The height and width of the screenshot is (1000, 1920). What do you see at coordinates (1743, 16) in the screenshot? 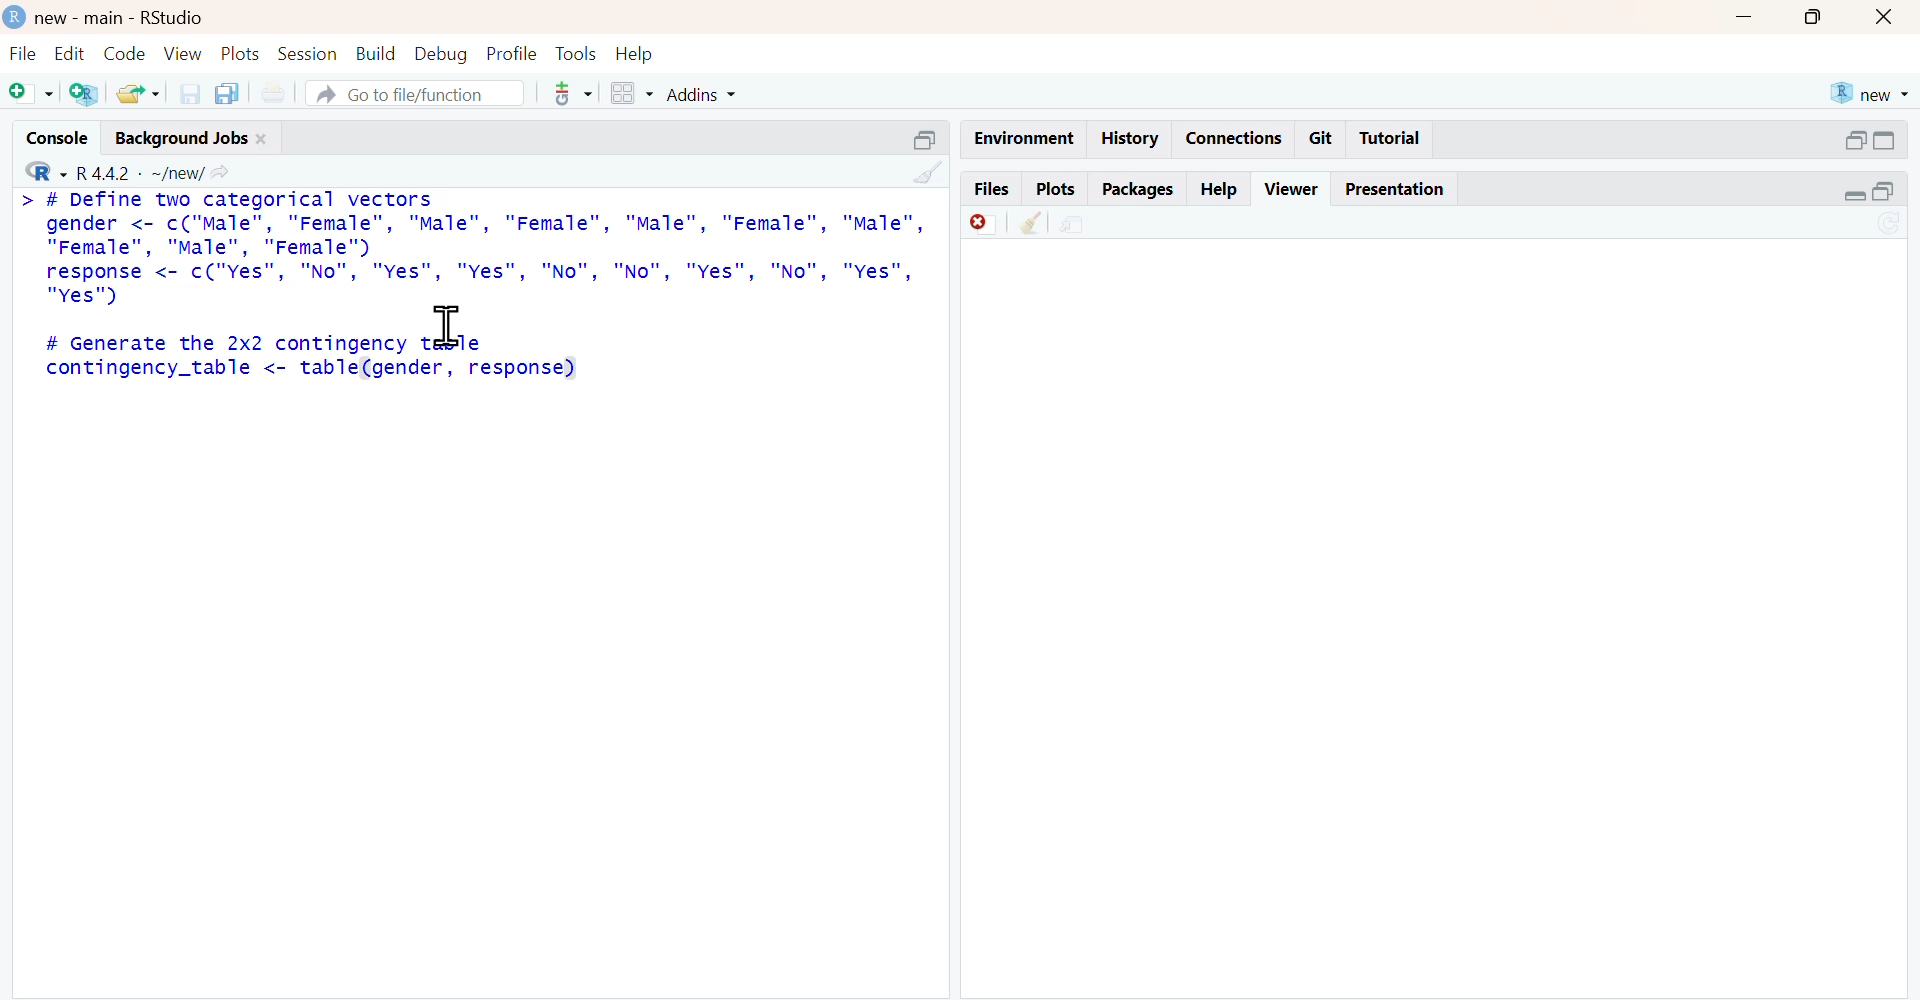
I see `minimise` at bounding box center [1743, 16].